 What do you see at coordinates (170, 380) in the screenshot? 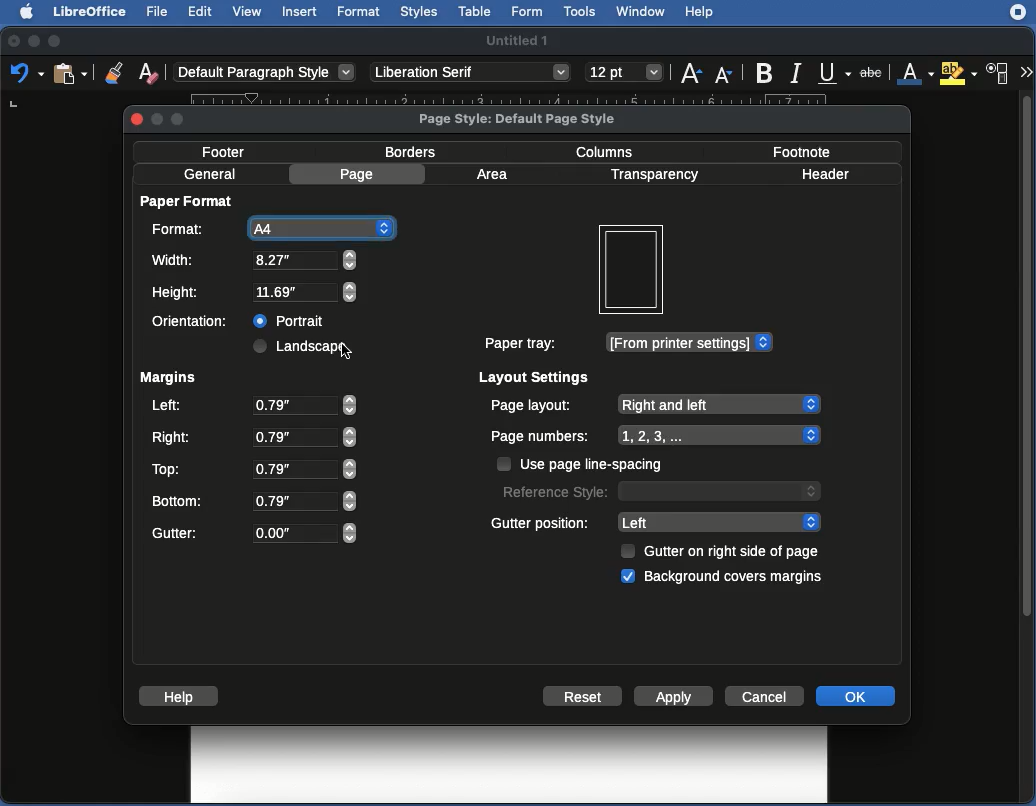
I see `Margins` at bounding box center [170, 380].